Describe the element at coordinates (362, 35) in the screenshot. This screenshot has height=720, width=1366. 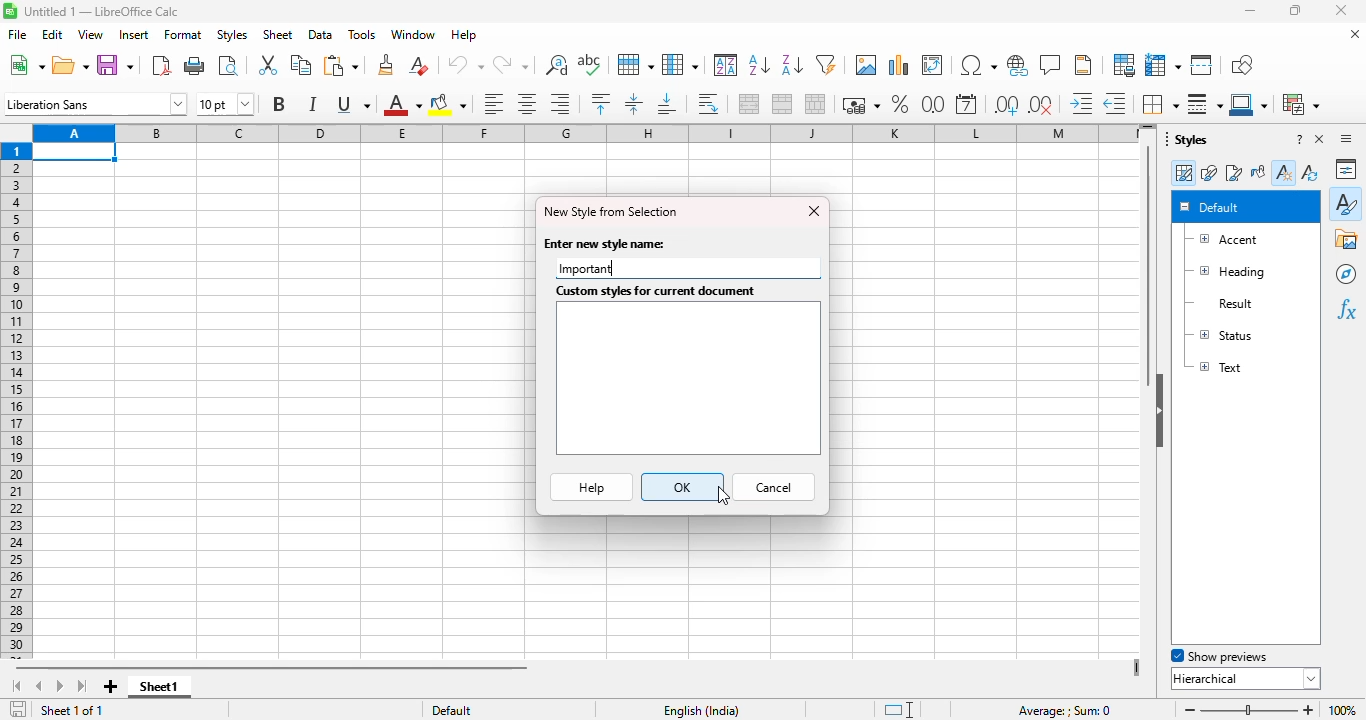
I see `tools` at that location.